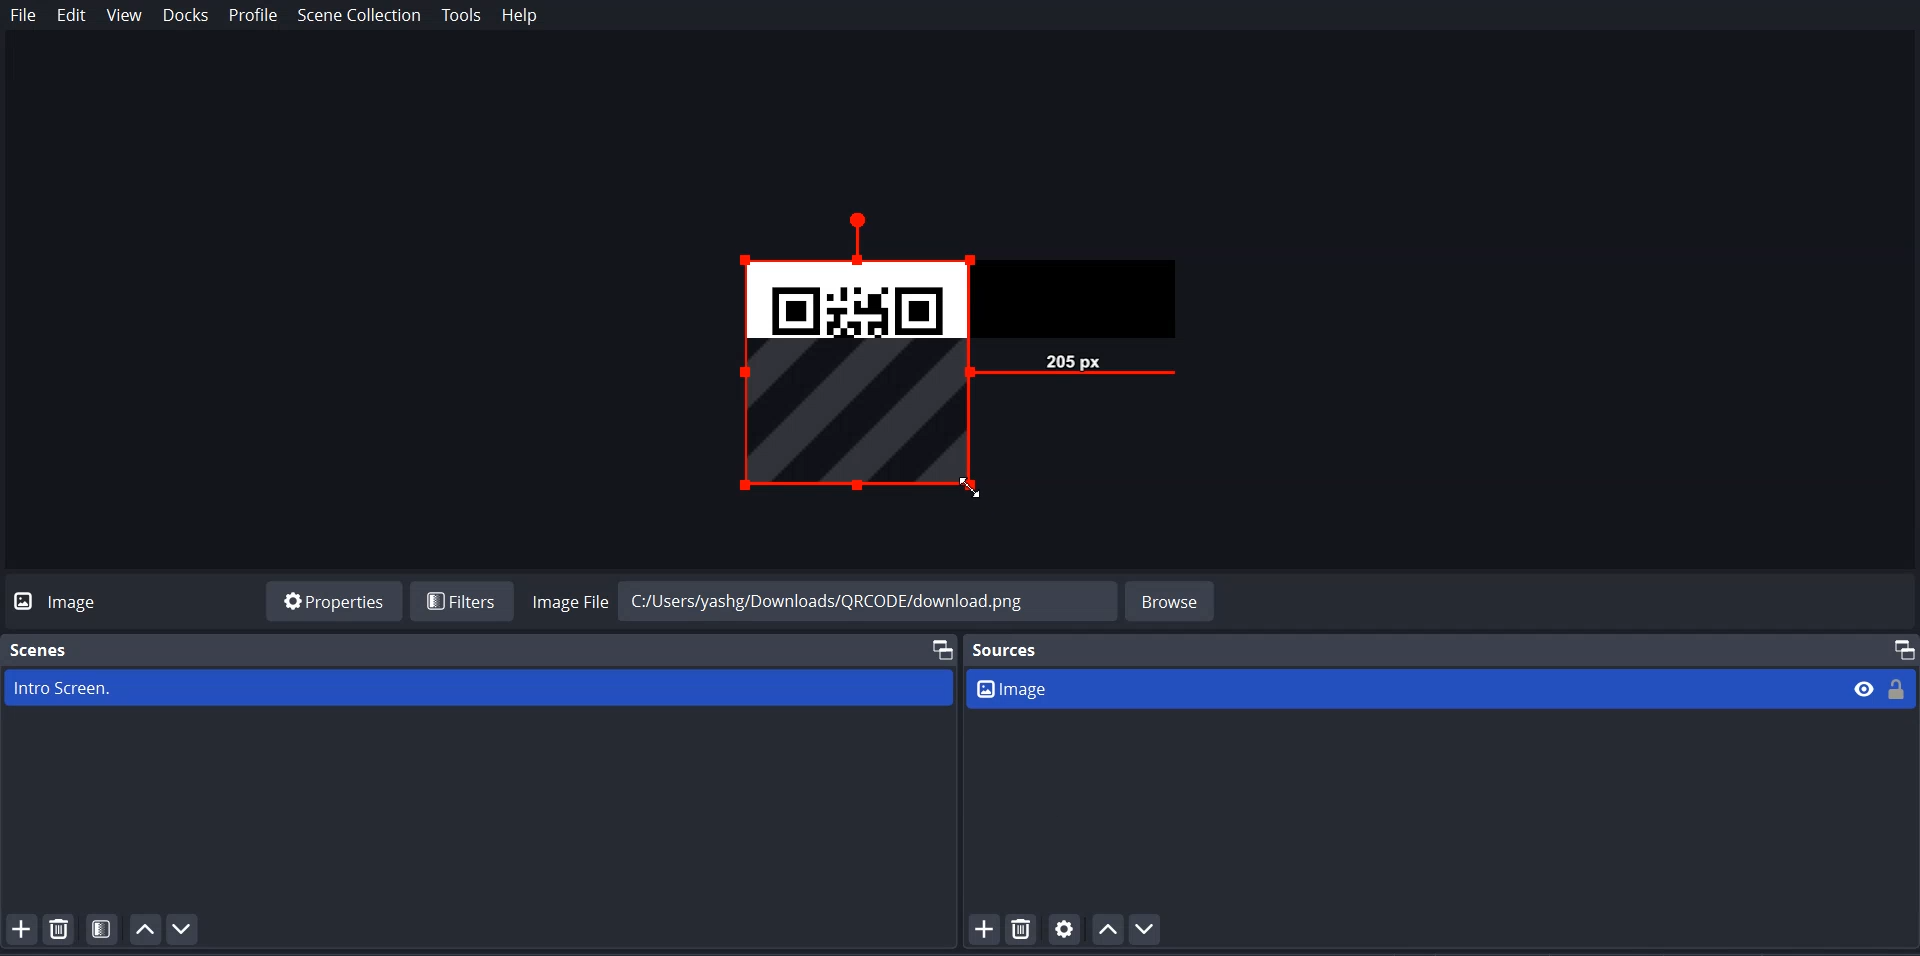 The width and height of the screenshot is (1920, 956). Describe the element at coordinates (1899, 687) in the screenshot. I see `Lock` at that location.